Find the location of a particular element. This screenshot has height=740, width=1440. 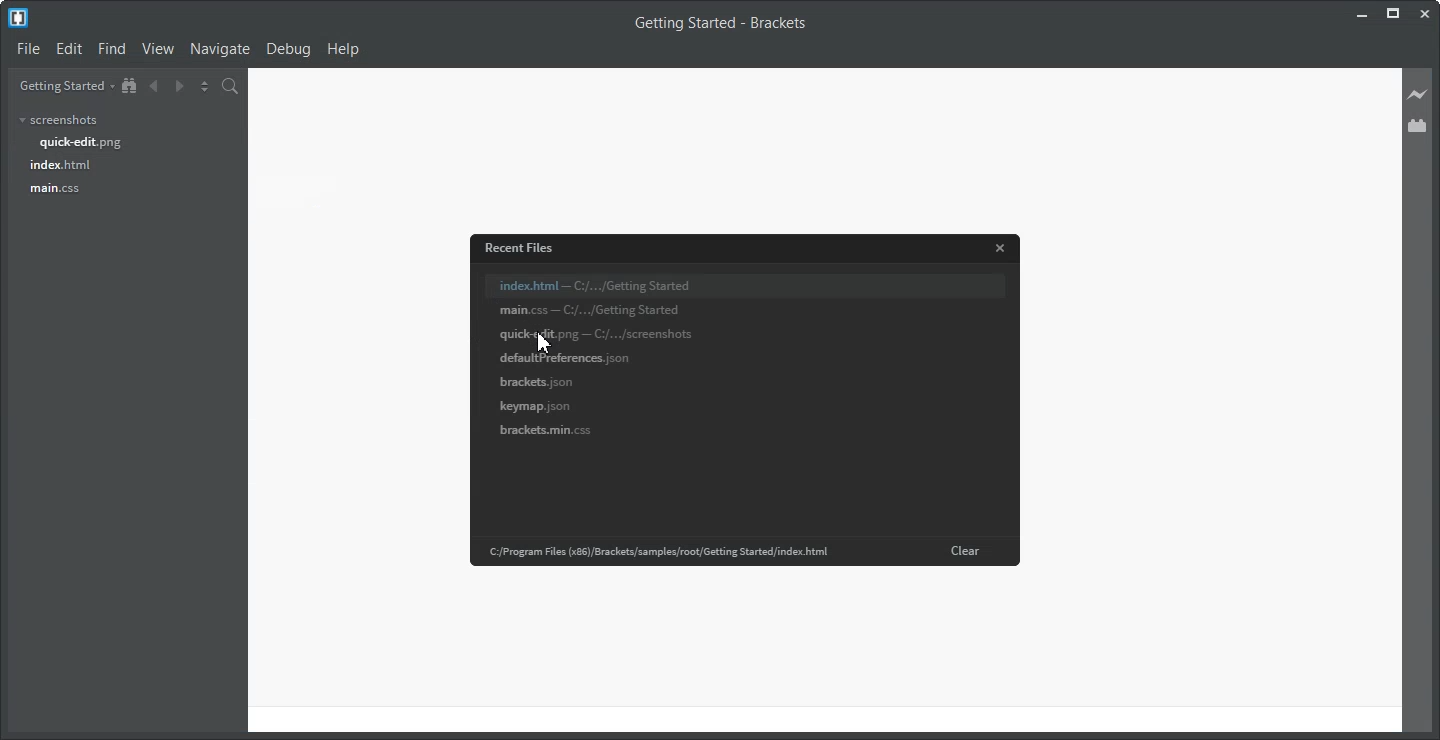

brackets.main.css is located at coordinates (547, 431).